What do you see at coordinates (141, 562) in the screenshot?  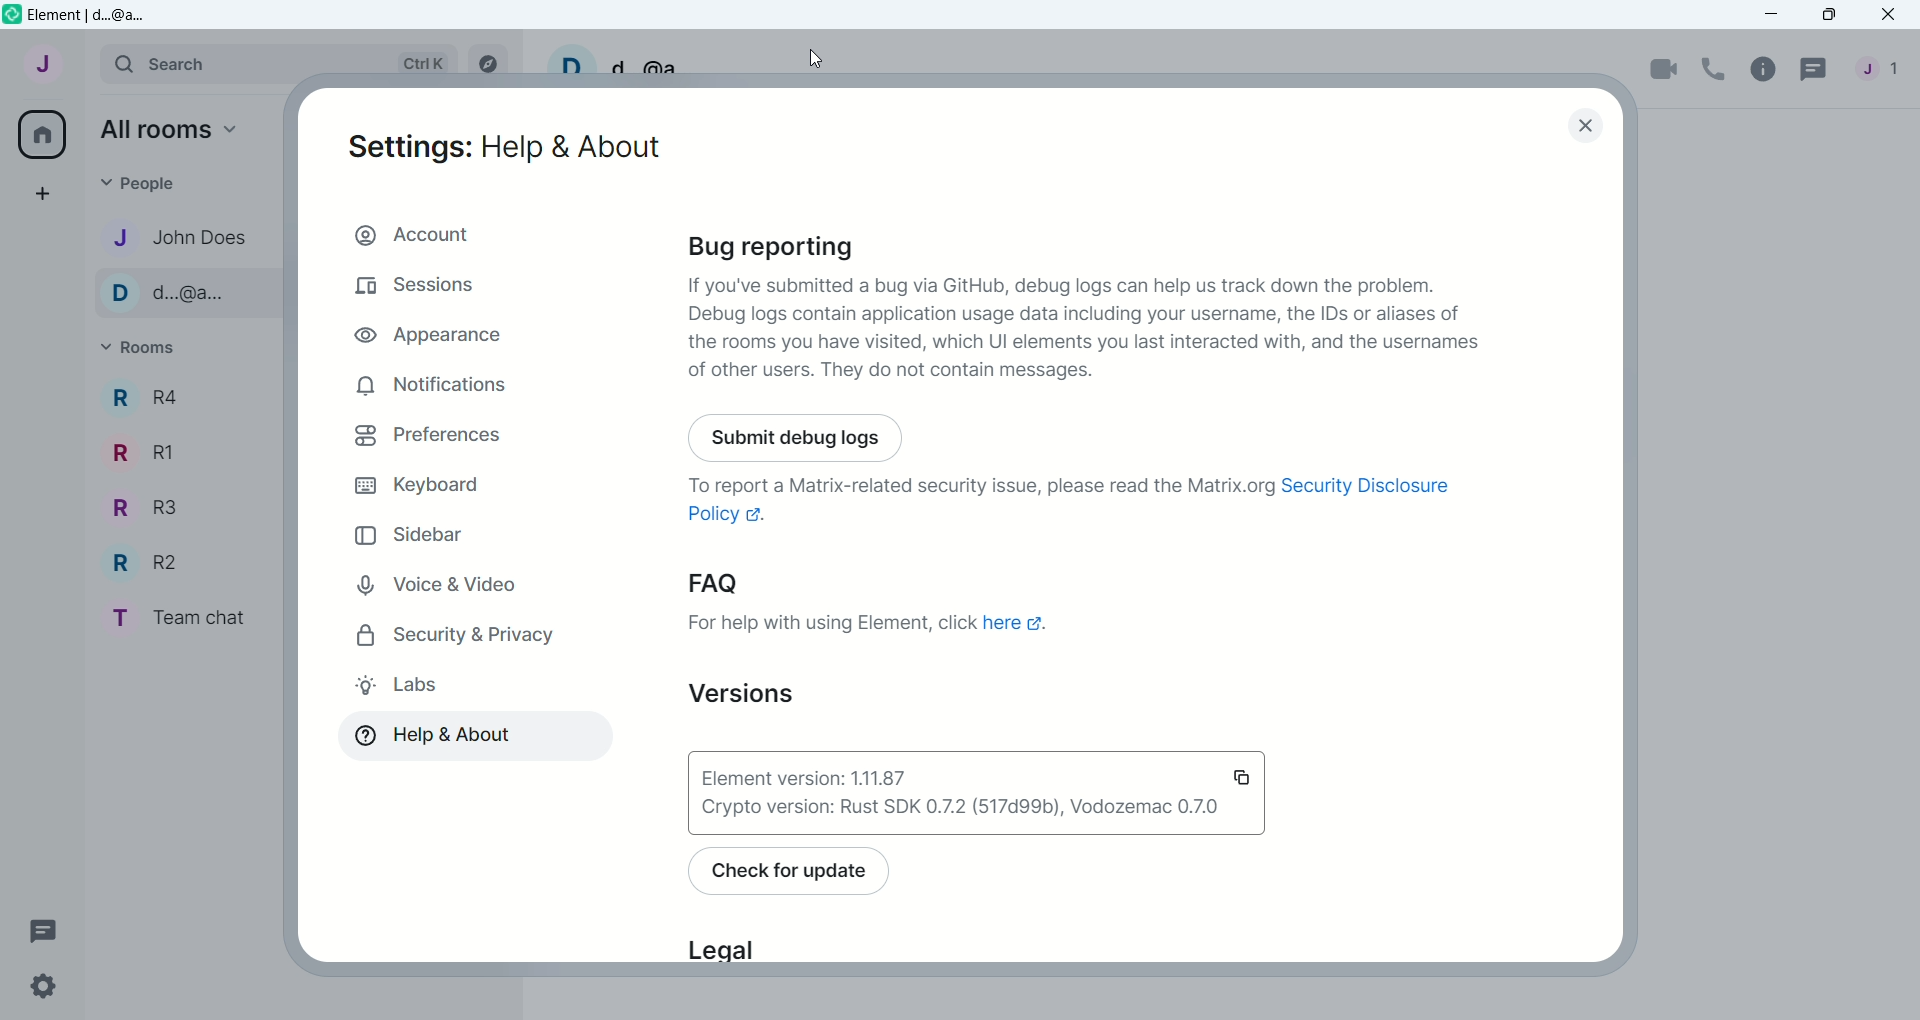 I see `Room R2` at bounding box center [141, 562].